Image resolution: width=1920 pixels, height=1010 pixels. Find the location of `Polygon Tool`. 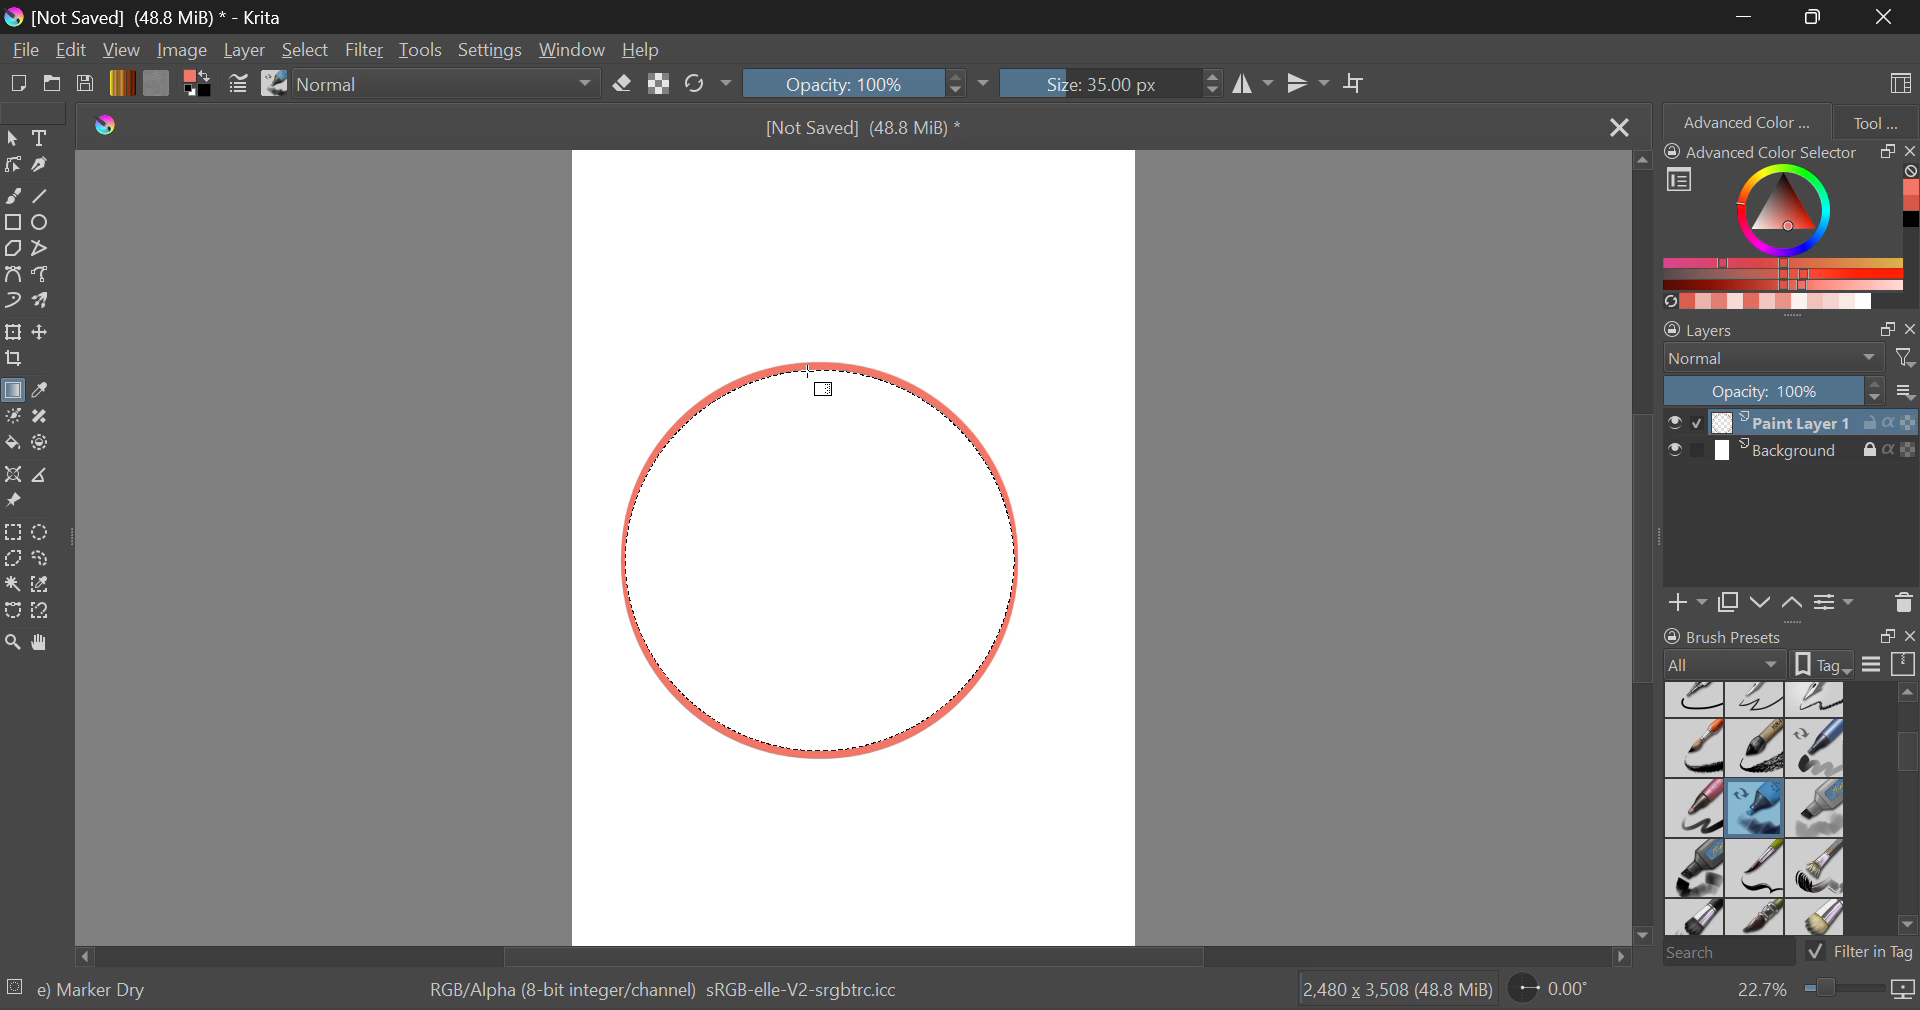

Polygon Tool is located at coordinates (12, 249).